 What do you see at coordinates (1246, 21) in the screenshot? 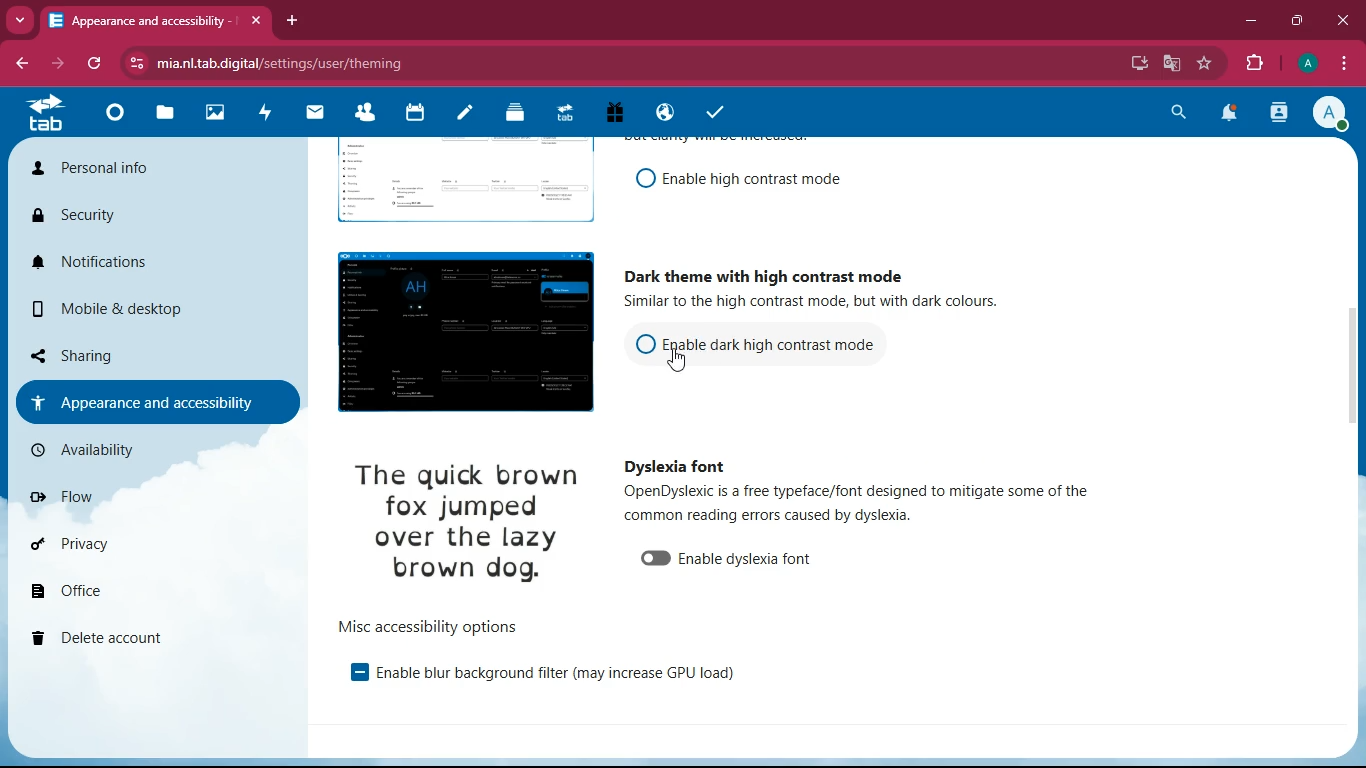
I see `minimize` at bounding box center [1246, 21].